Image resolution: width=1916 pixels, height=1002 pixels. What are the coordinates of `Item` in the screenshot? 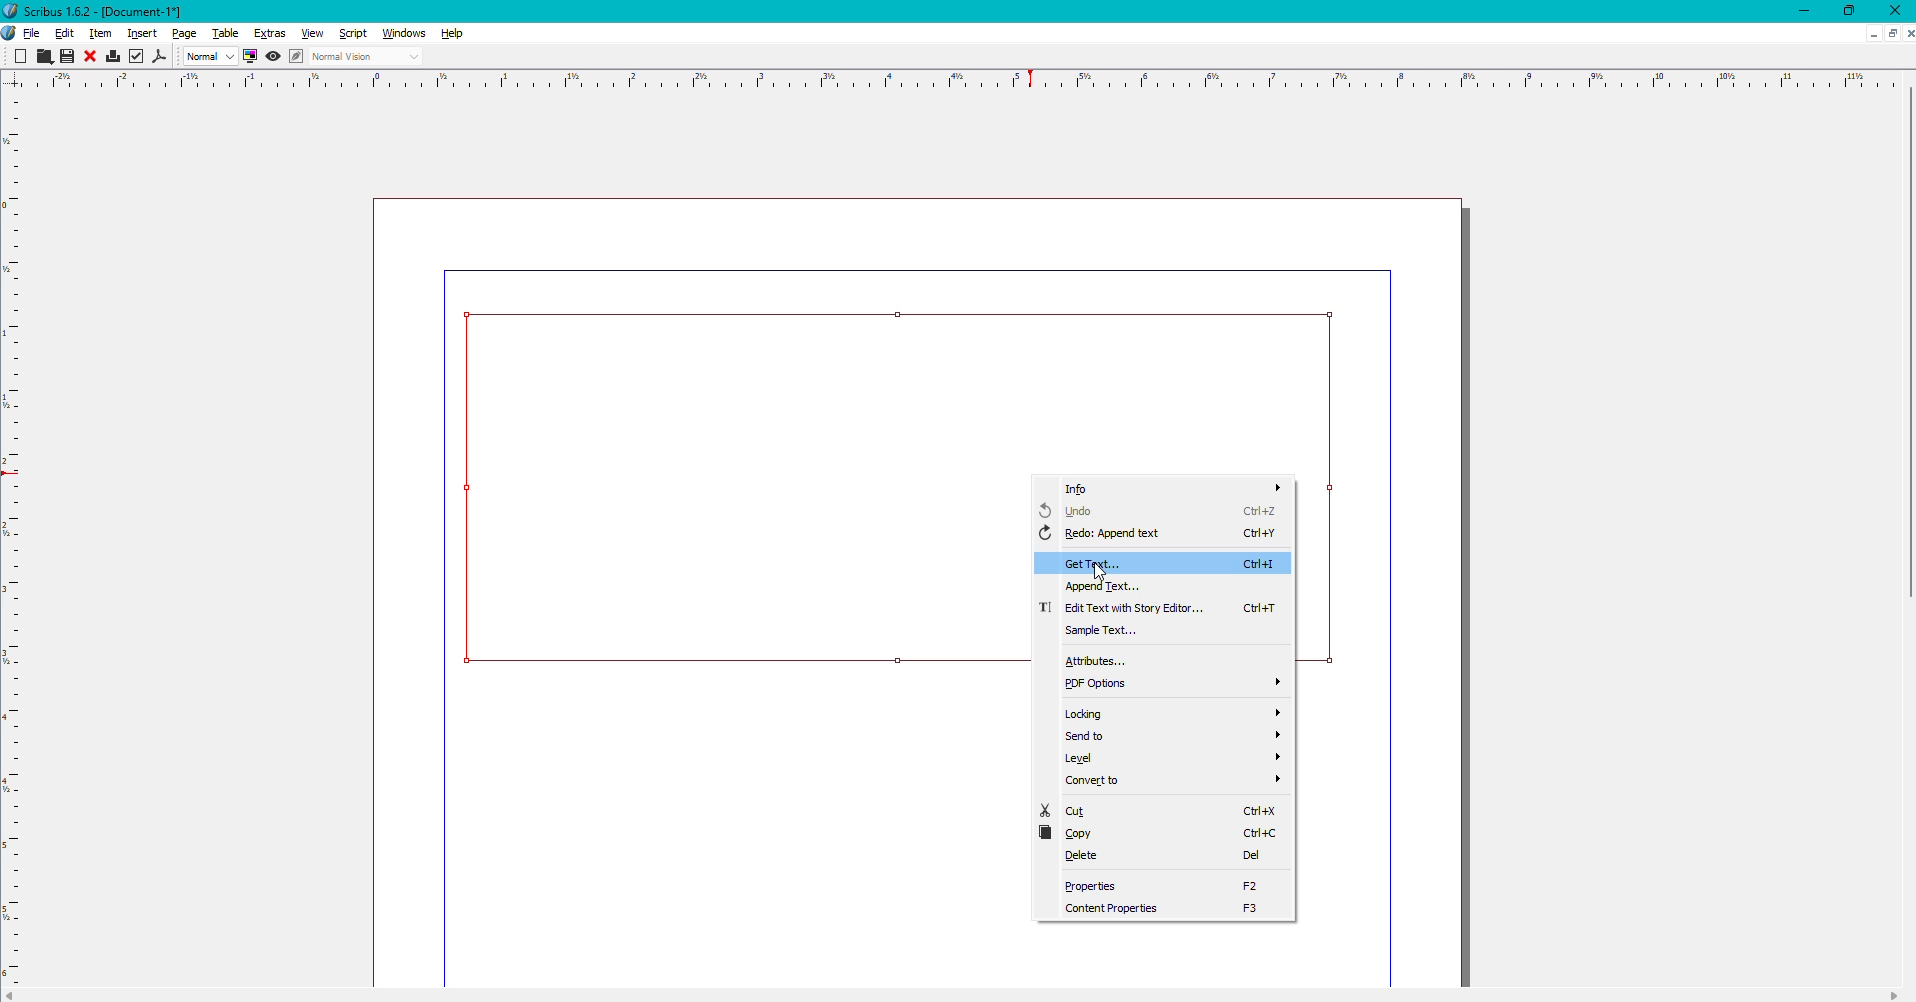 It's located at (101, 34).